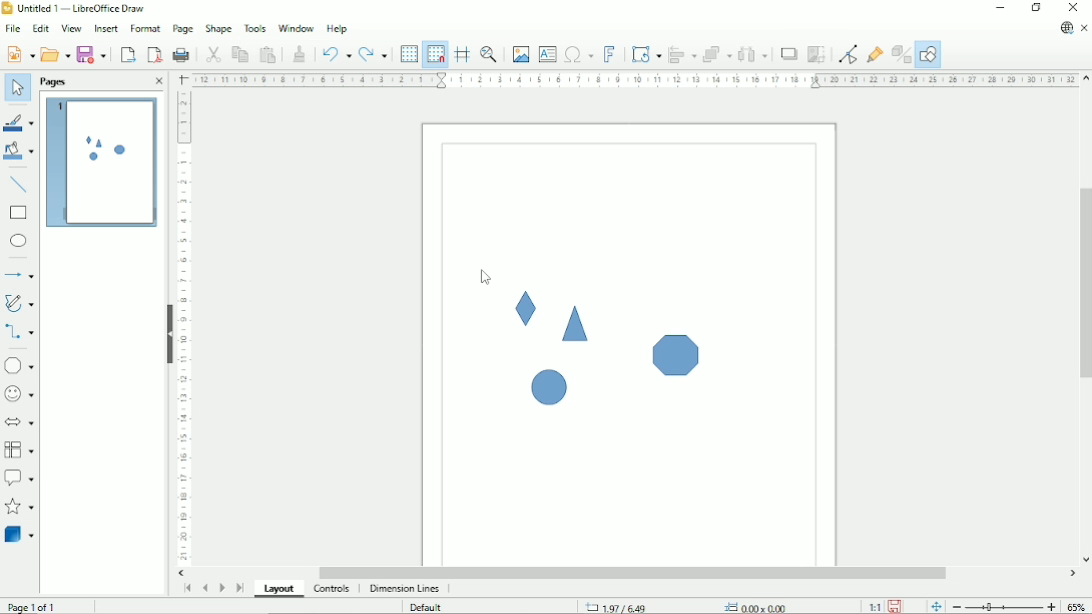 Image resolution: width=1092 pixels, height=614 pixels. Describe the element at coordinates (20, 153) in the screenshot. I see `Fill color` at that location.